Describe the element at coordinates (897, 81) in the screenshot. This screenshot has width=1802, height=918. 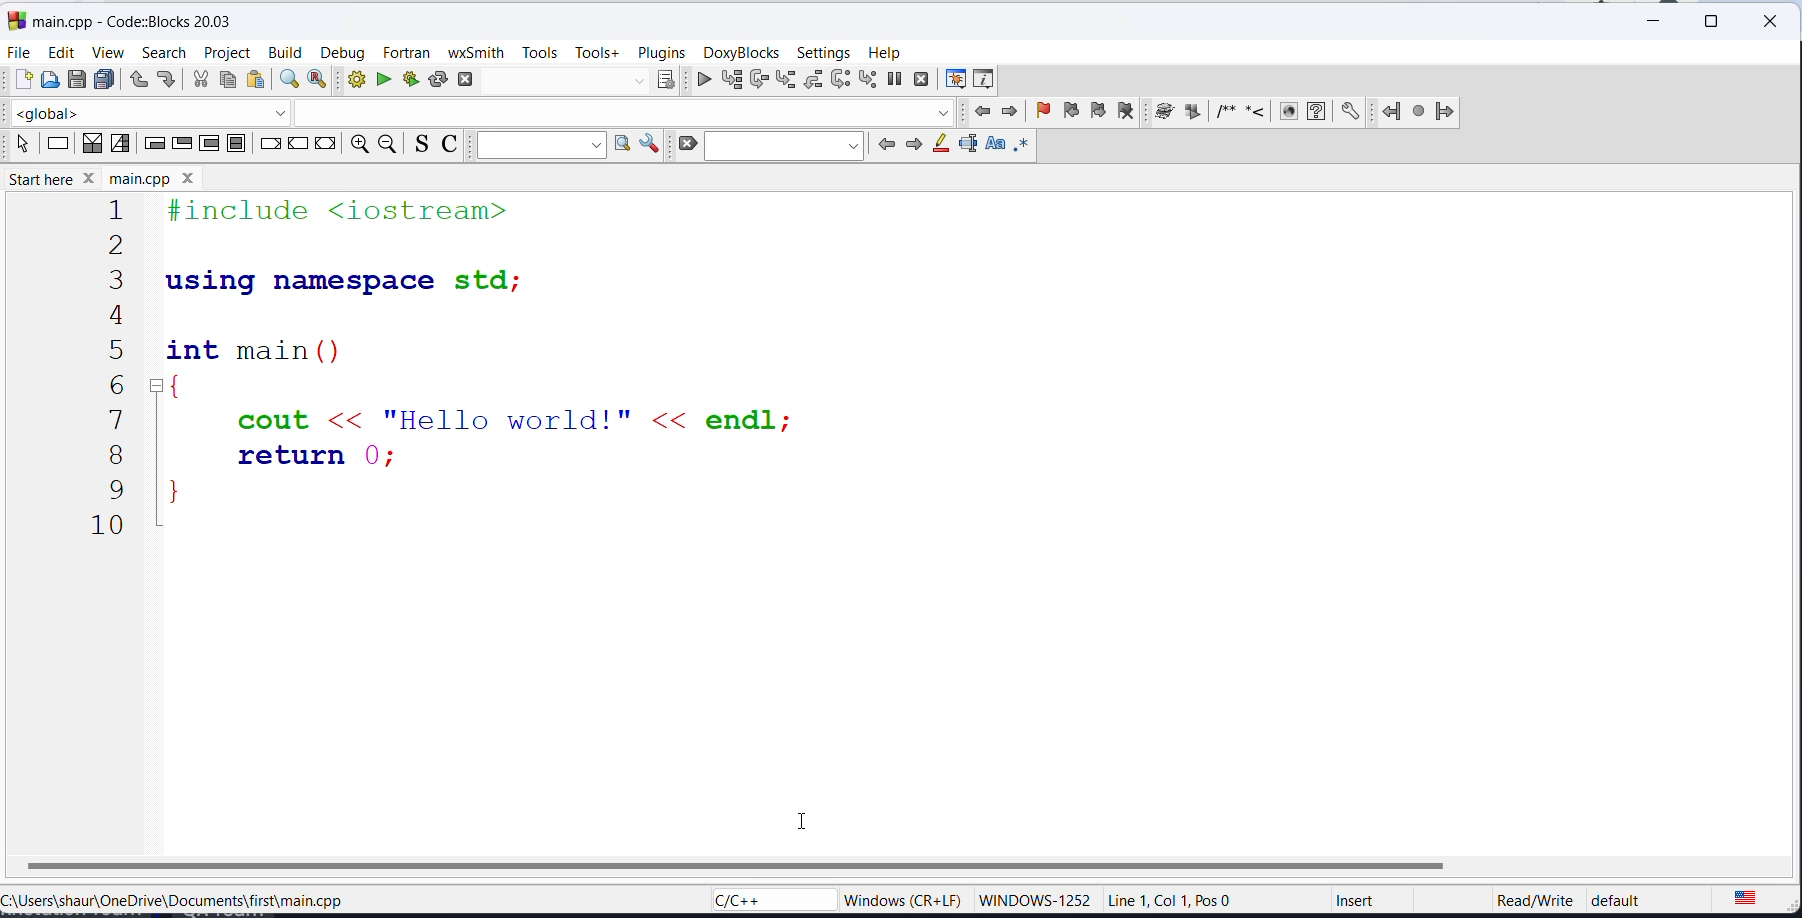
I see `BREAK DEBUGGER` at that location.